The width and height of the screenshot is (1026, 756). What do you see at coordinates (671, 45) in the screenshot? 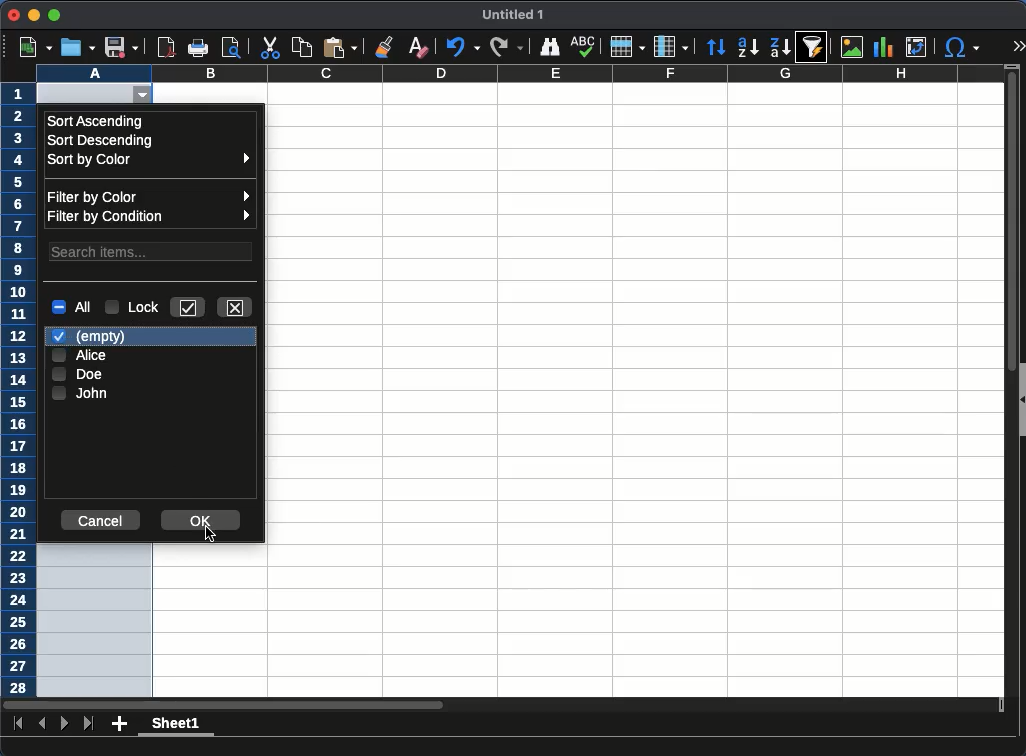
I see `column` at bounding box center [671, 45].